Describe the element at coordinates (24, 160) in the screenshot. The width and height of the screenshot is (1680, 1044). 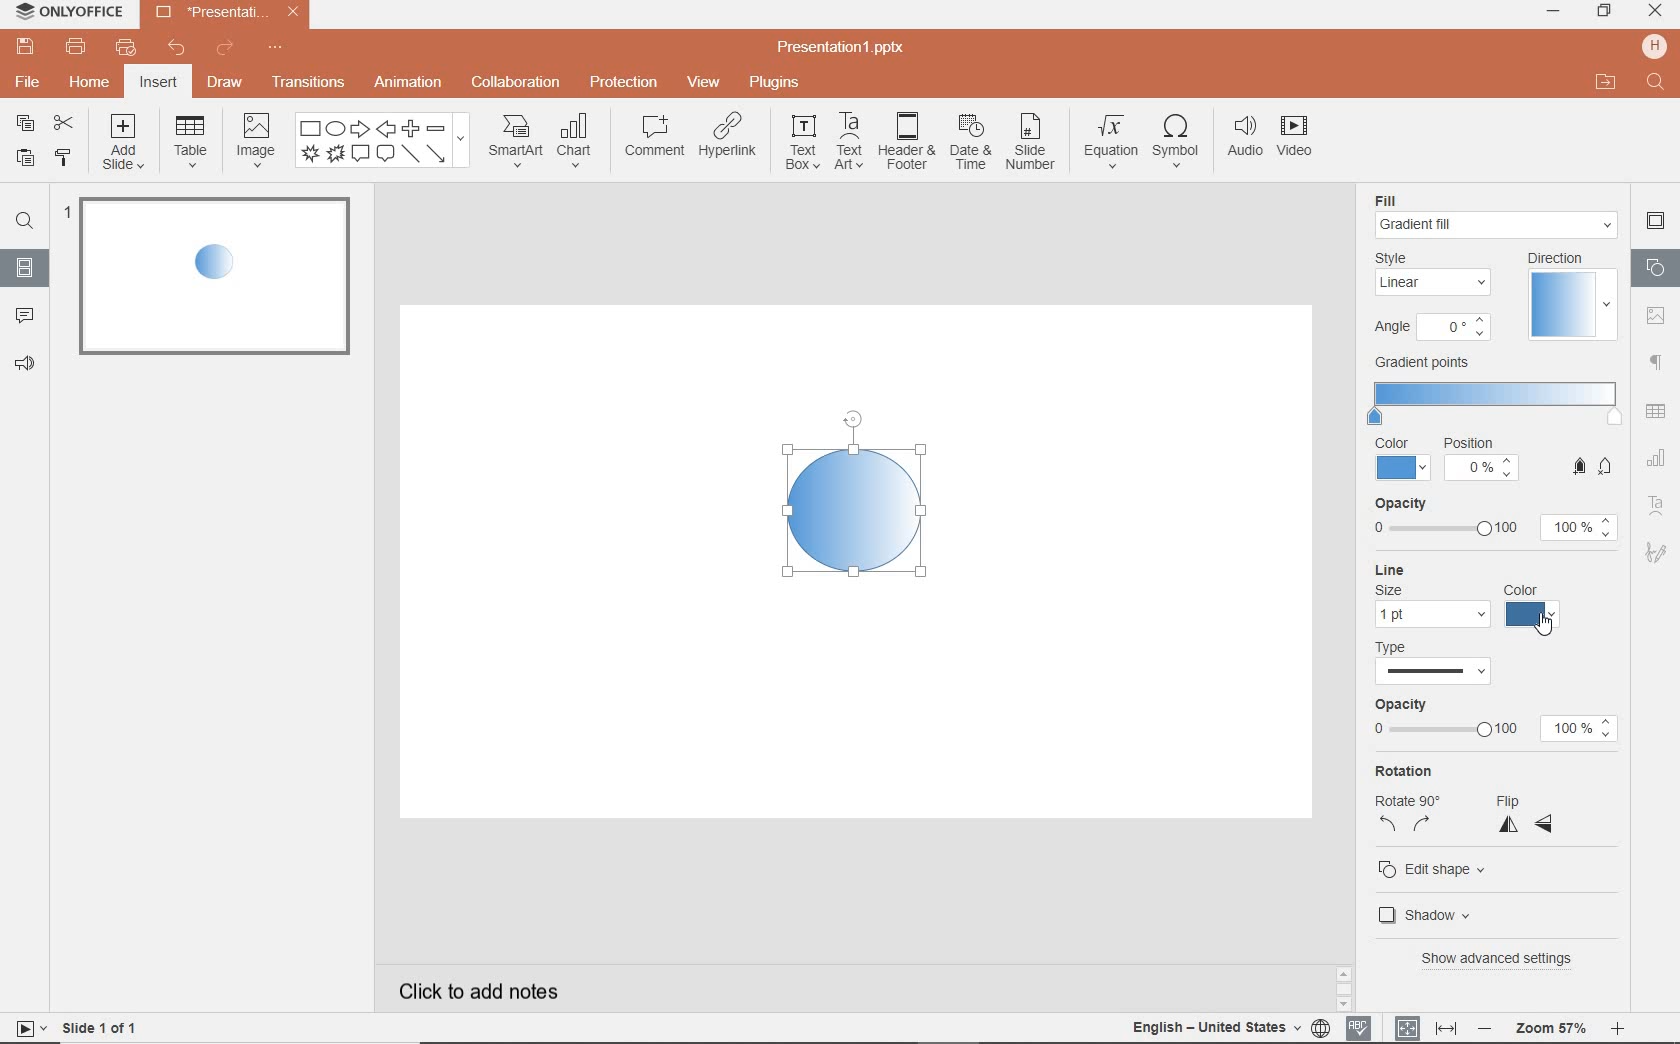
I see `paste` at that location.